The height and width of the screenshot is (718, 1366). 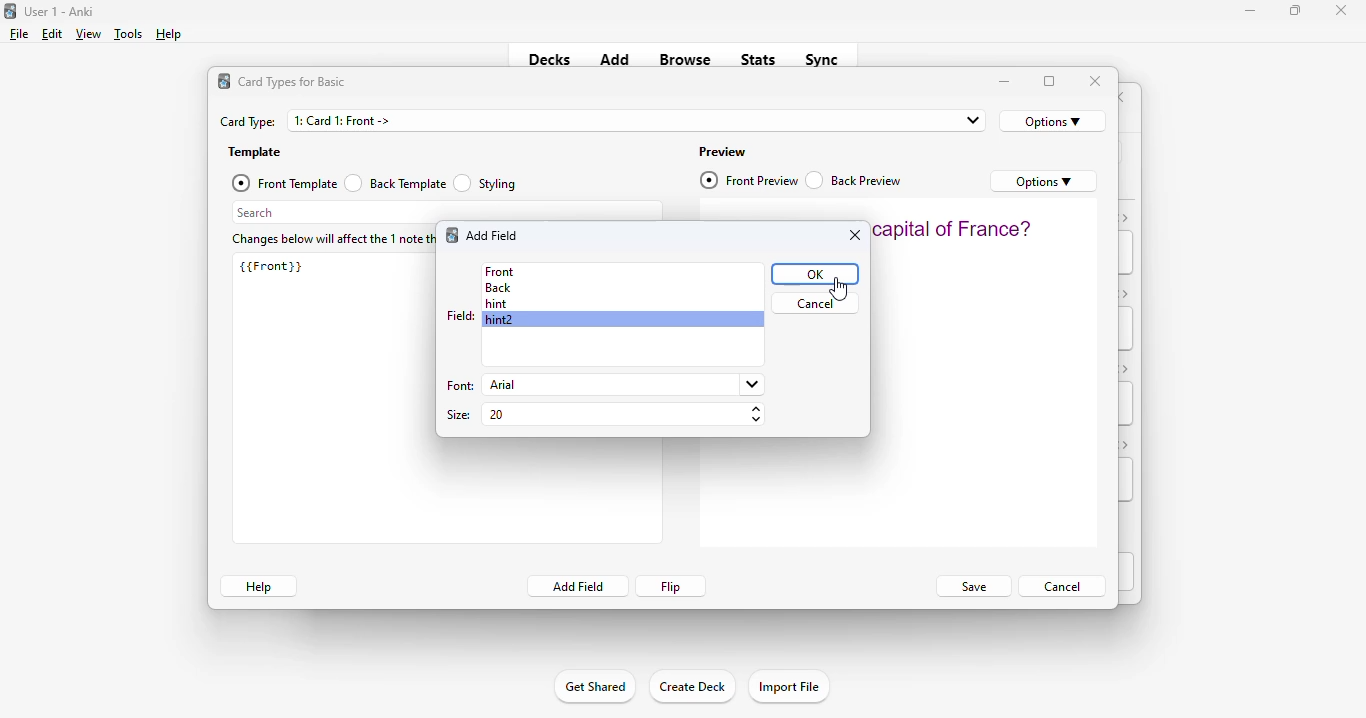 I want to click on add field, so click(x=577, y=586).